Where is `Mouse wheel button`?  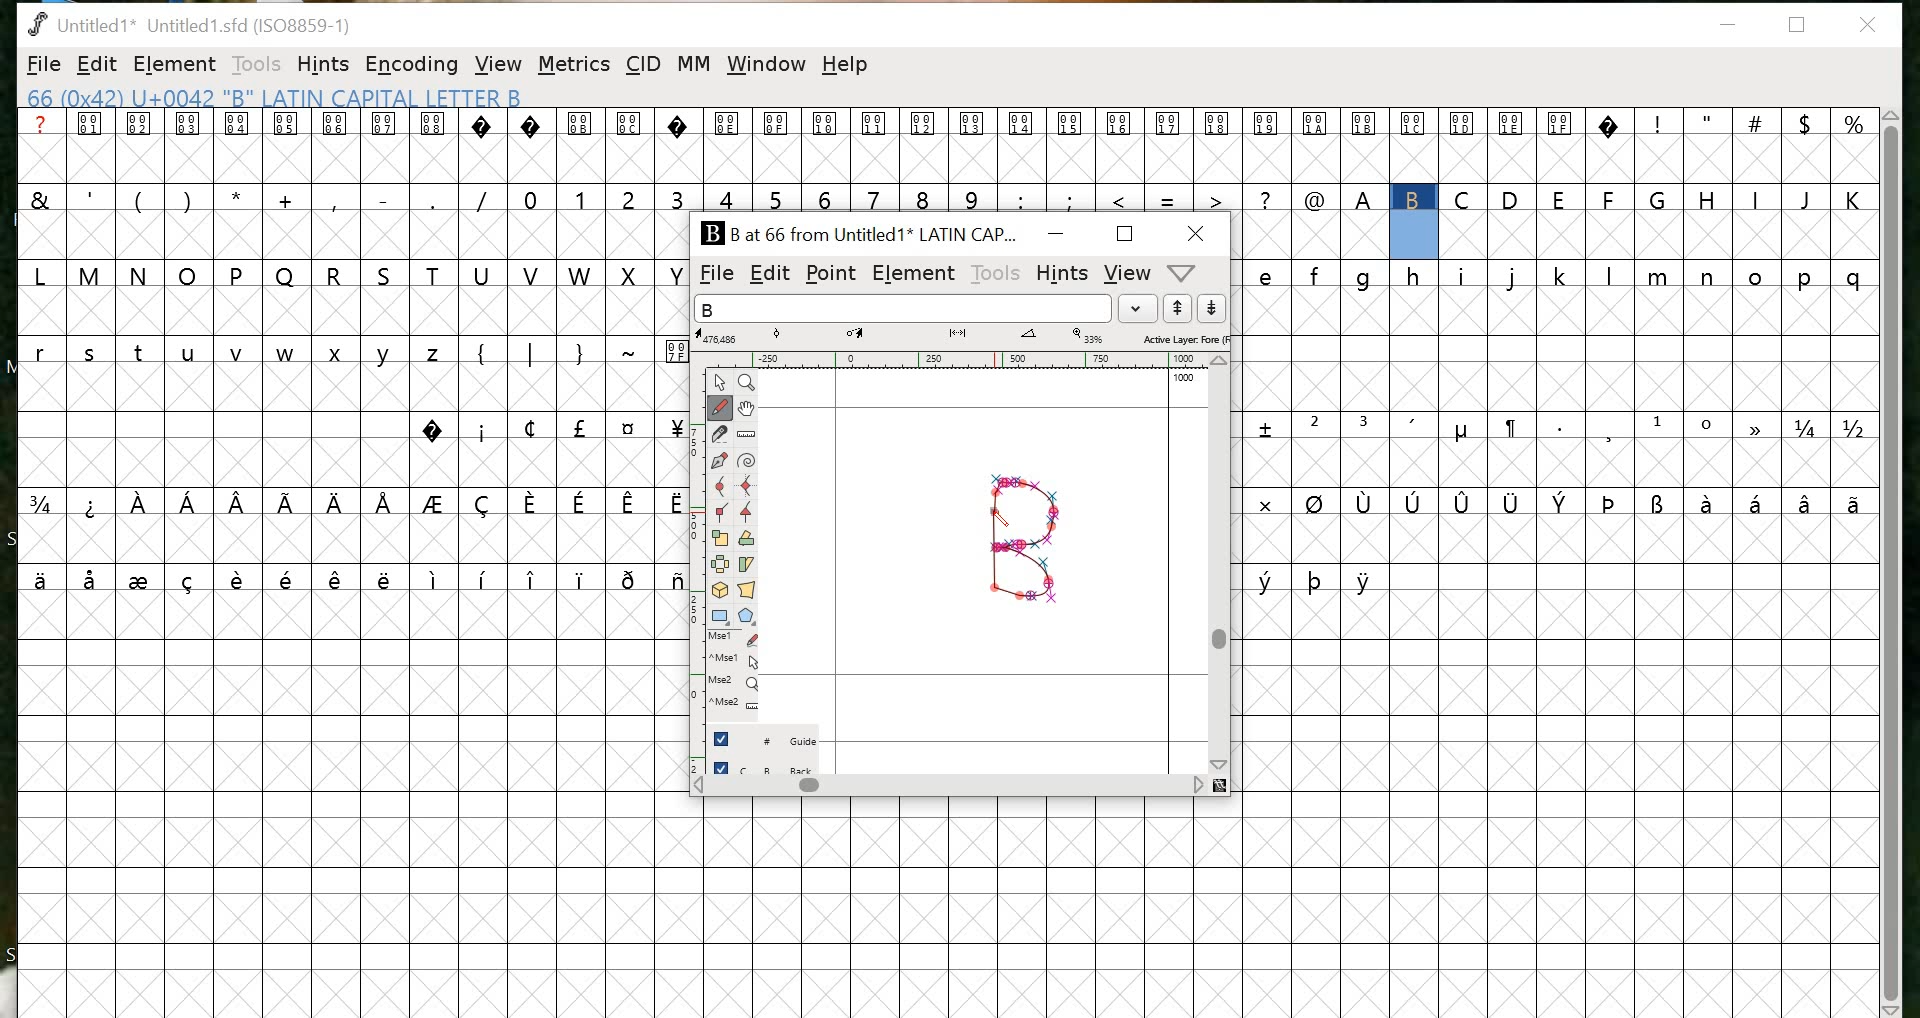 Mouse wheel button is located at coordinates (736, 684).